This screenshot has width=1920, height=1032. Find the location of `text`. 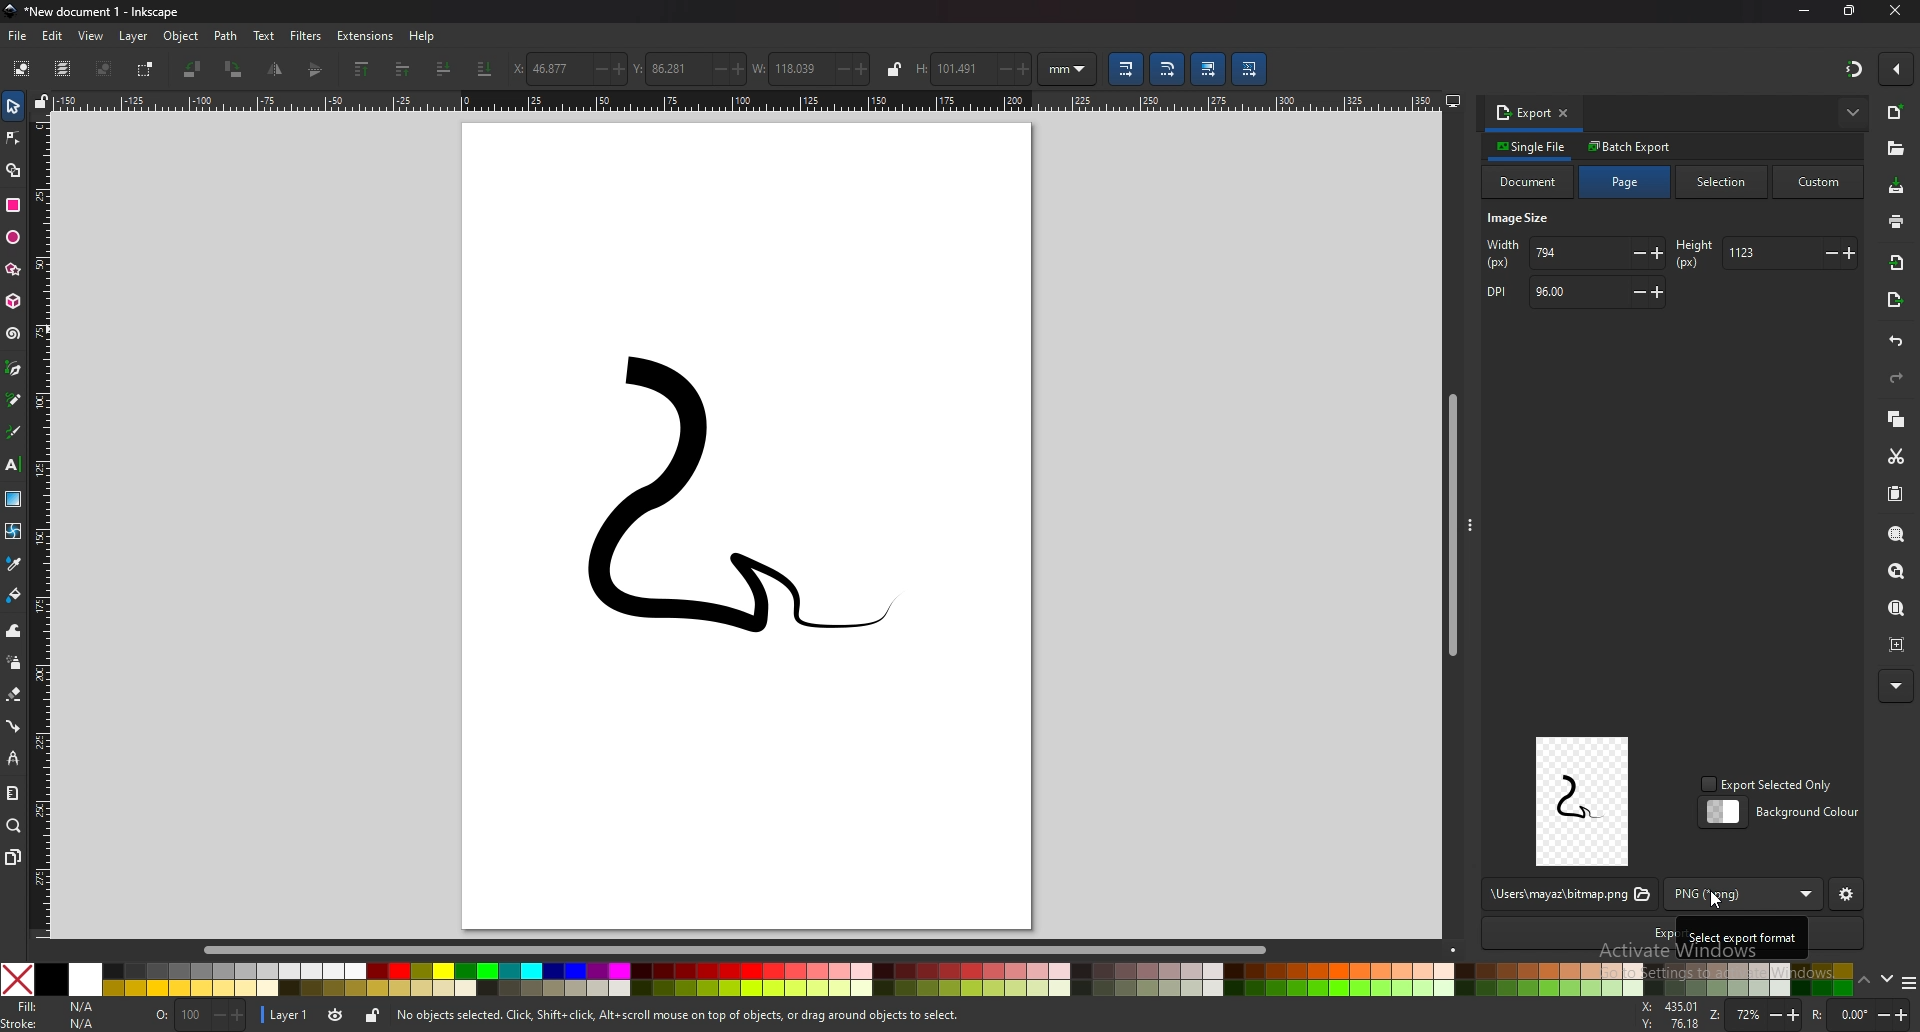

text is located at coordinates (14, 465).